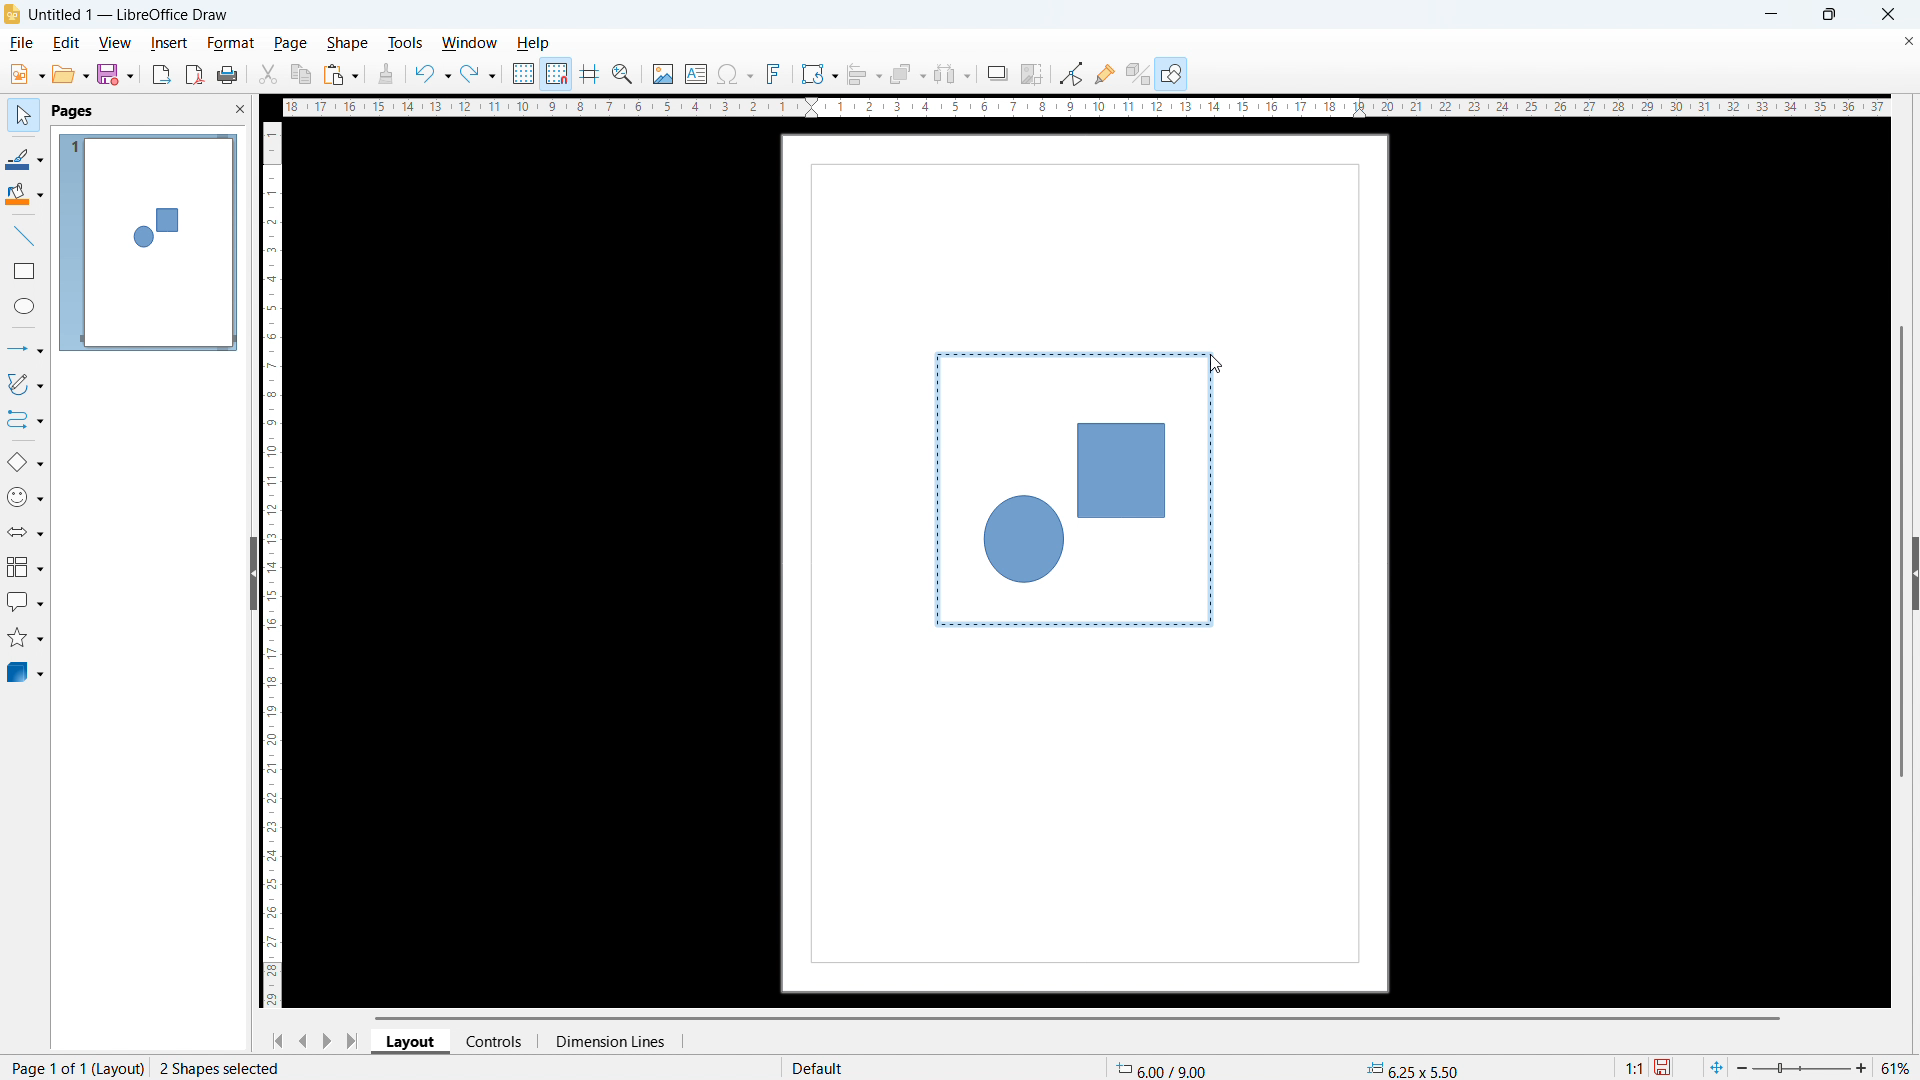 The image size is (1920, 1080). I want to click on shapes being selected together, so click(1071, 490).